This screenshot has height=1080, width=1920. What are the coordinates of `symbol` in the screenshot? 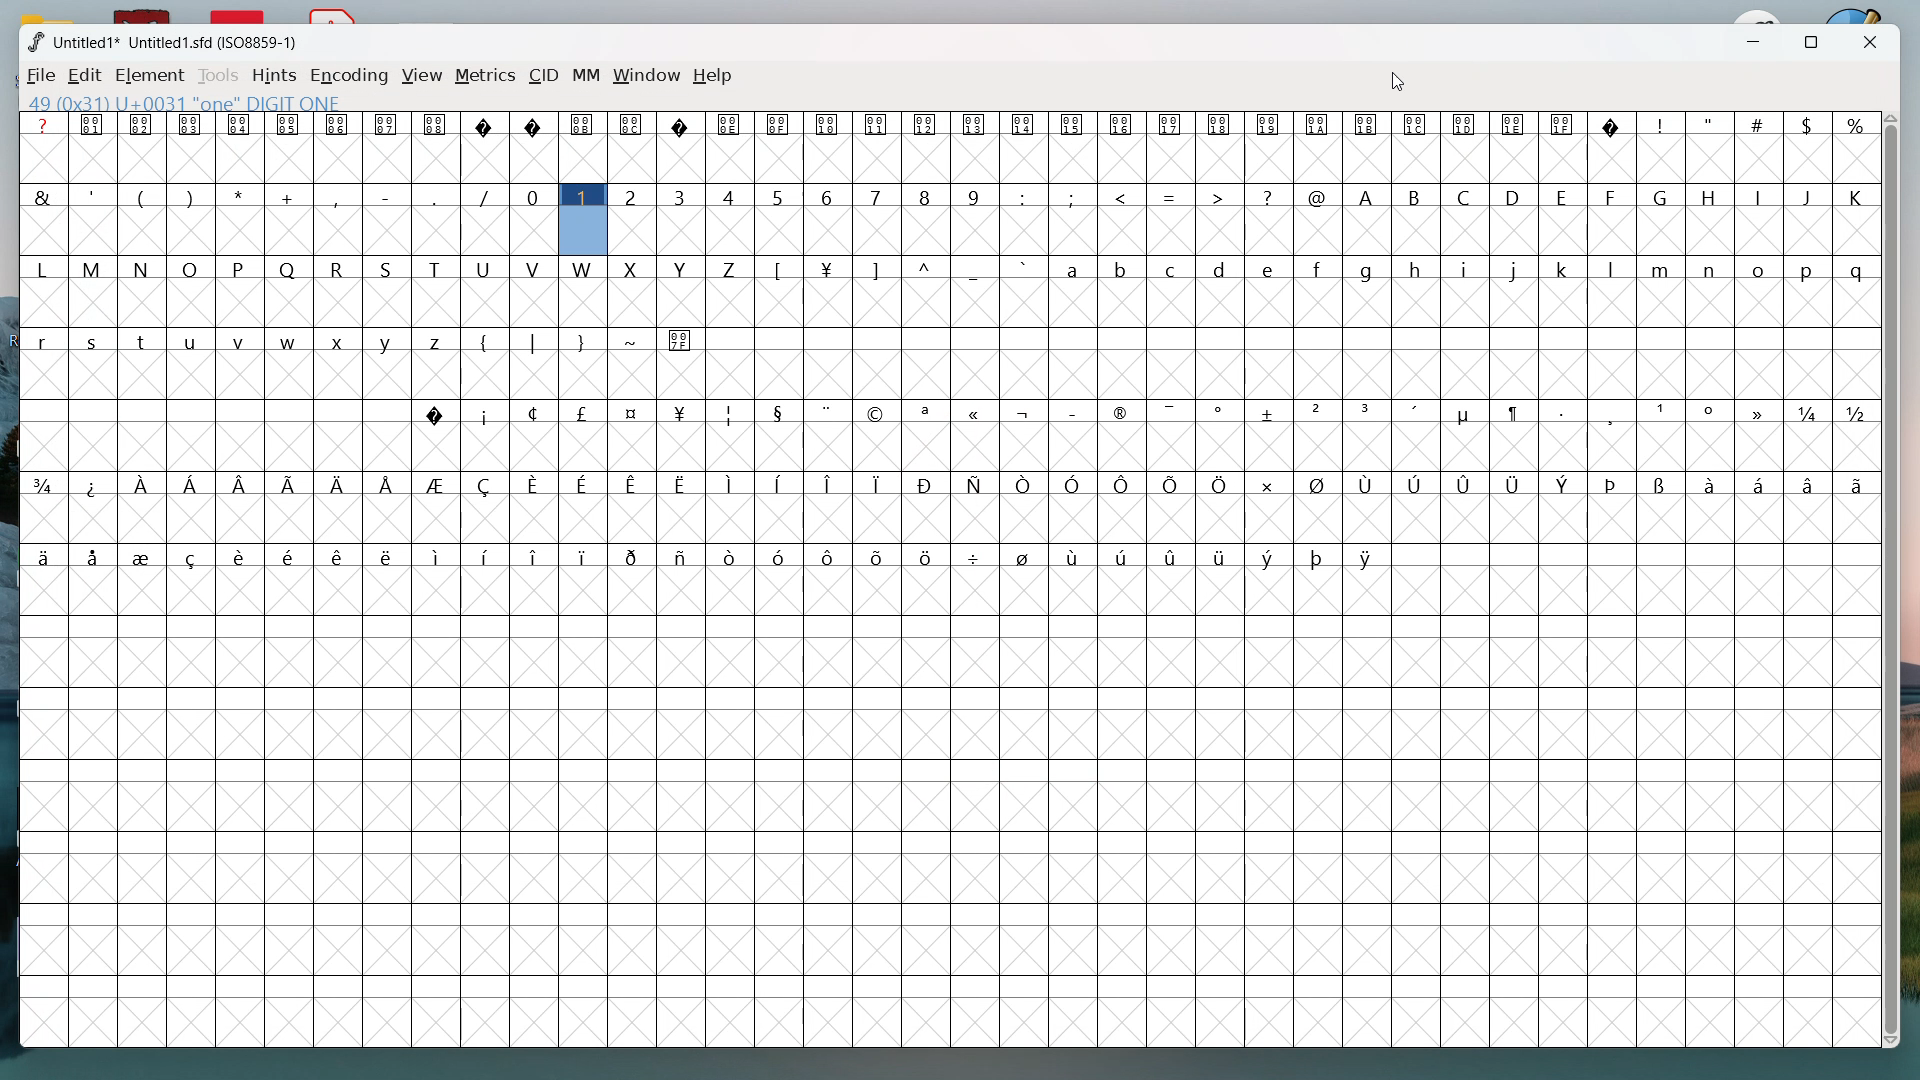 It's located at (1077, 484).